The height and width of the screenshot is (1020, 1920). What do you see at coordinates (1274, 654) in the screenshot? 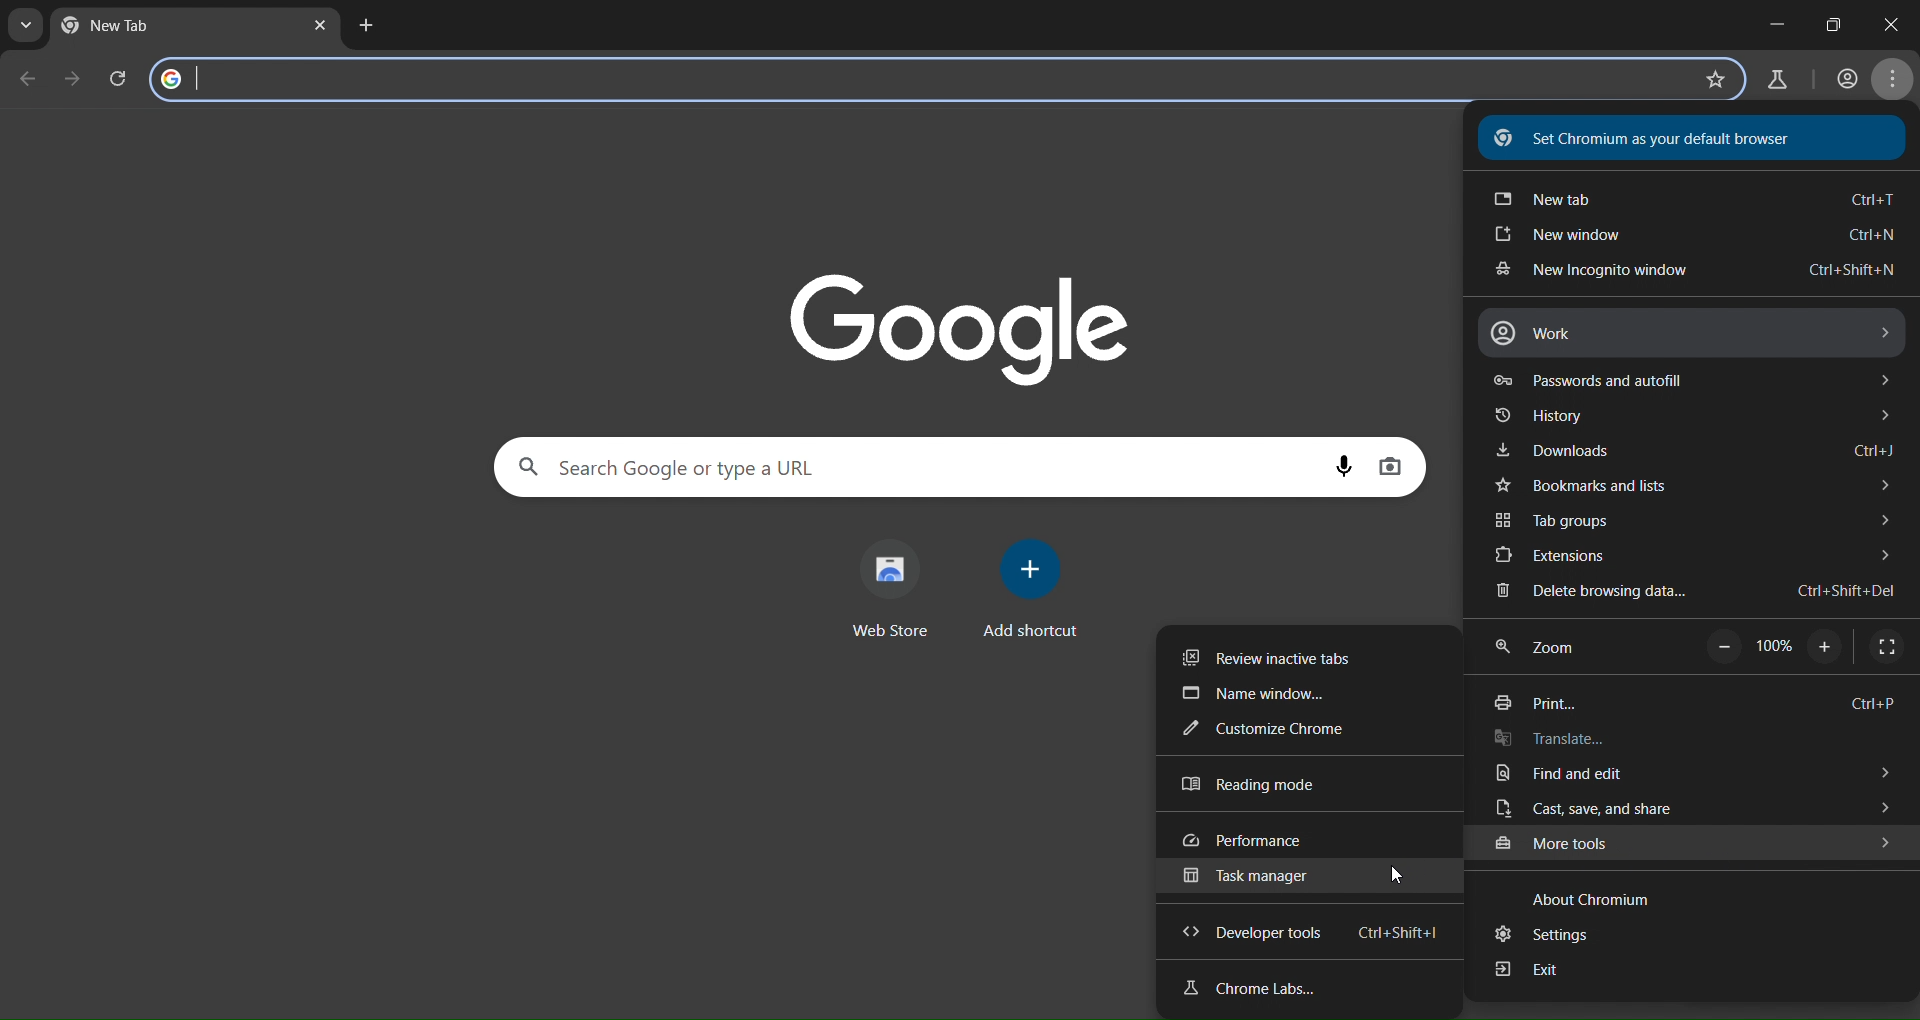
I see `review inactive tabs` at bounding box center [1274, 654].